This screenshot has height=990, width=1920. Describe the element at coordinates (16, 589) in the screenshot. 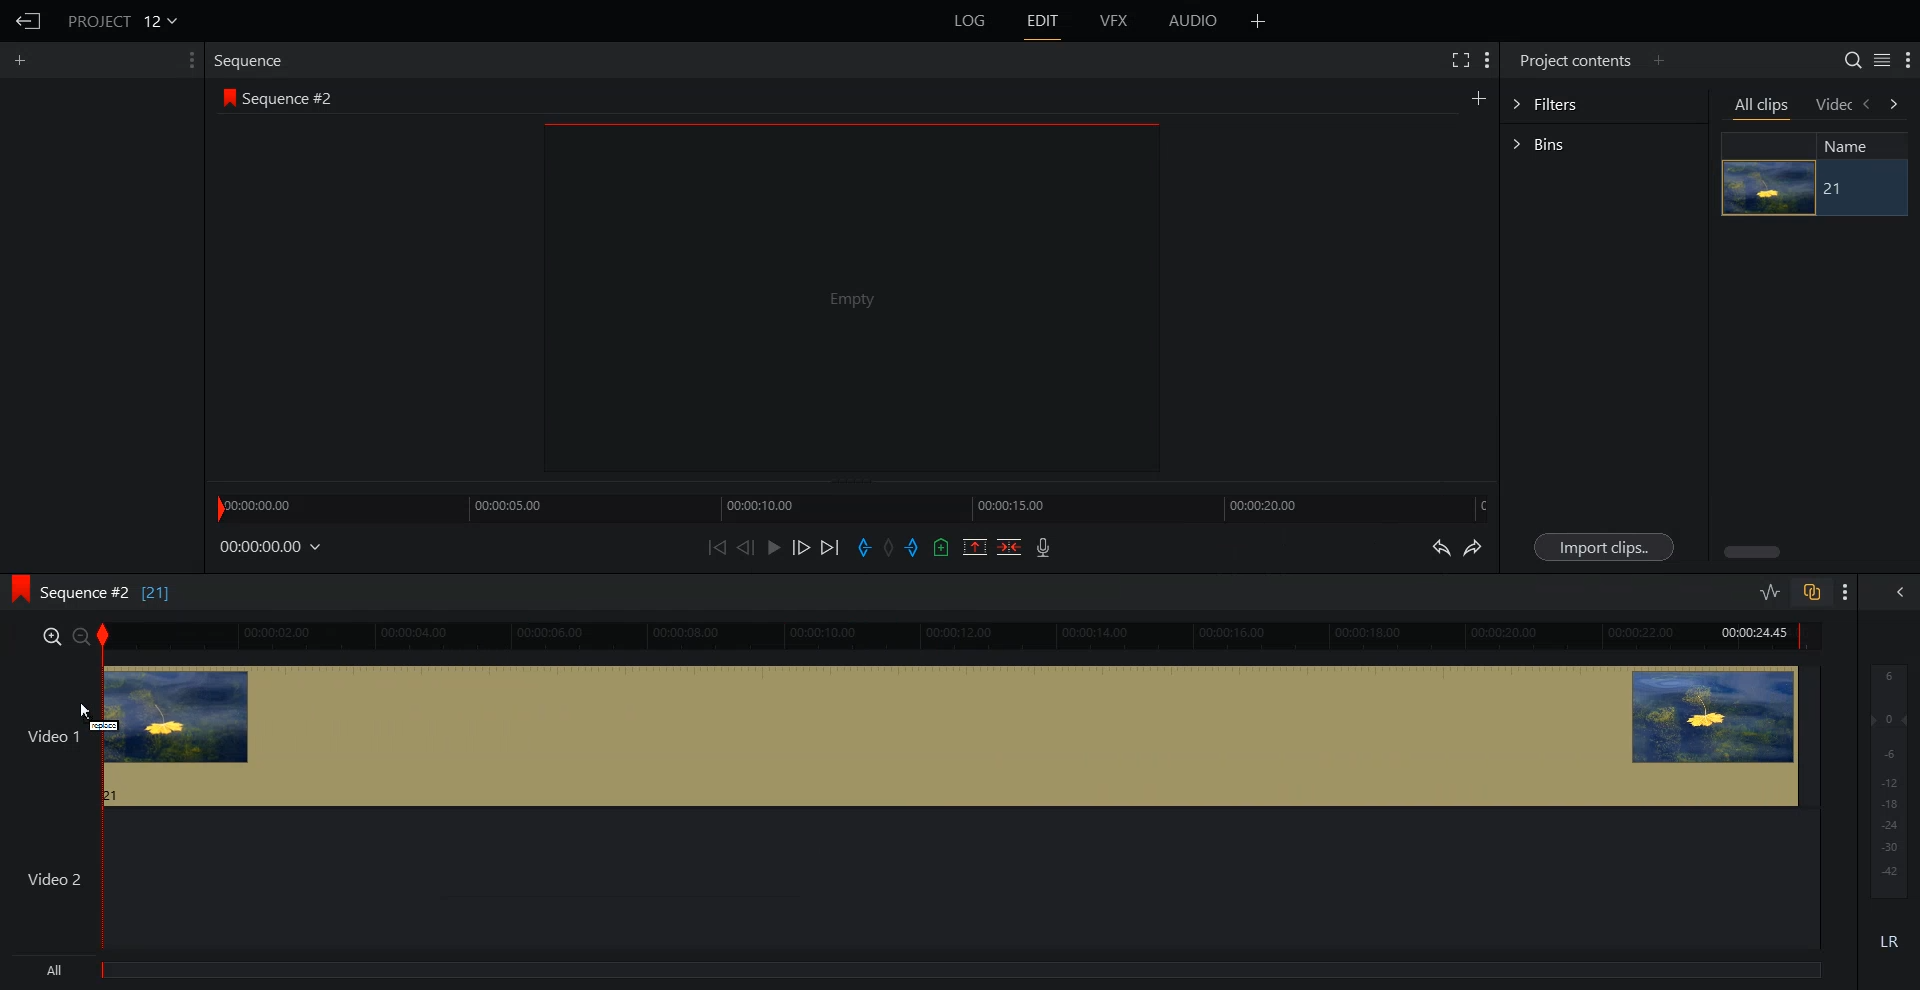

I see `logo` at that location.